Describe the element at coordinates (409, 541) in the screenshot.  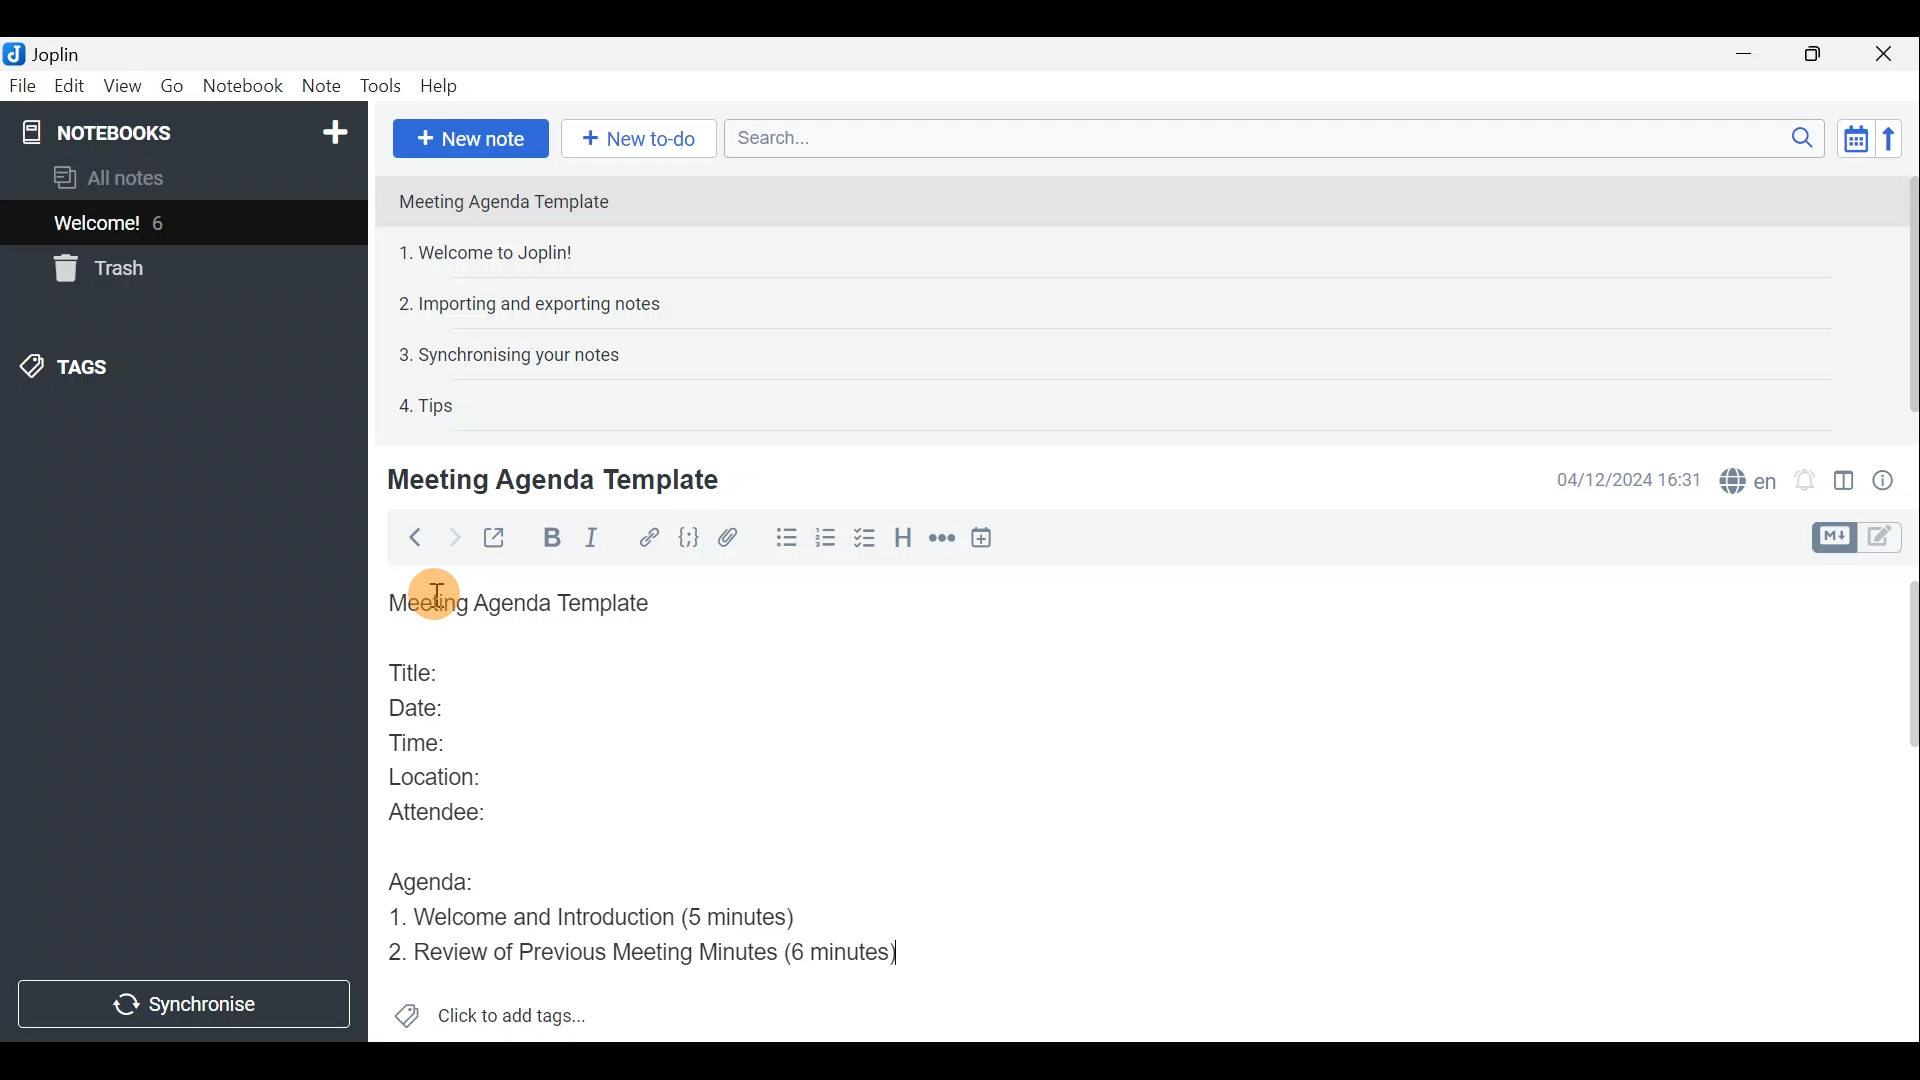
I see `Back` at that location.